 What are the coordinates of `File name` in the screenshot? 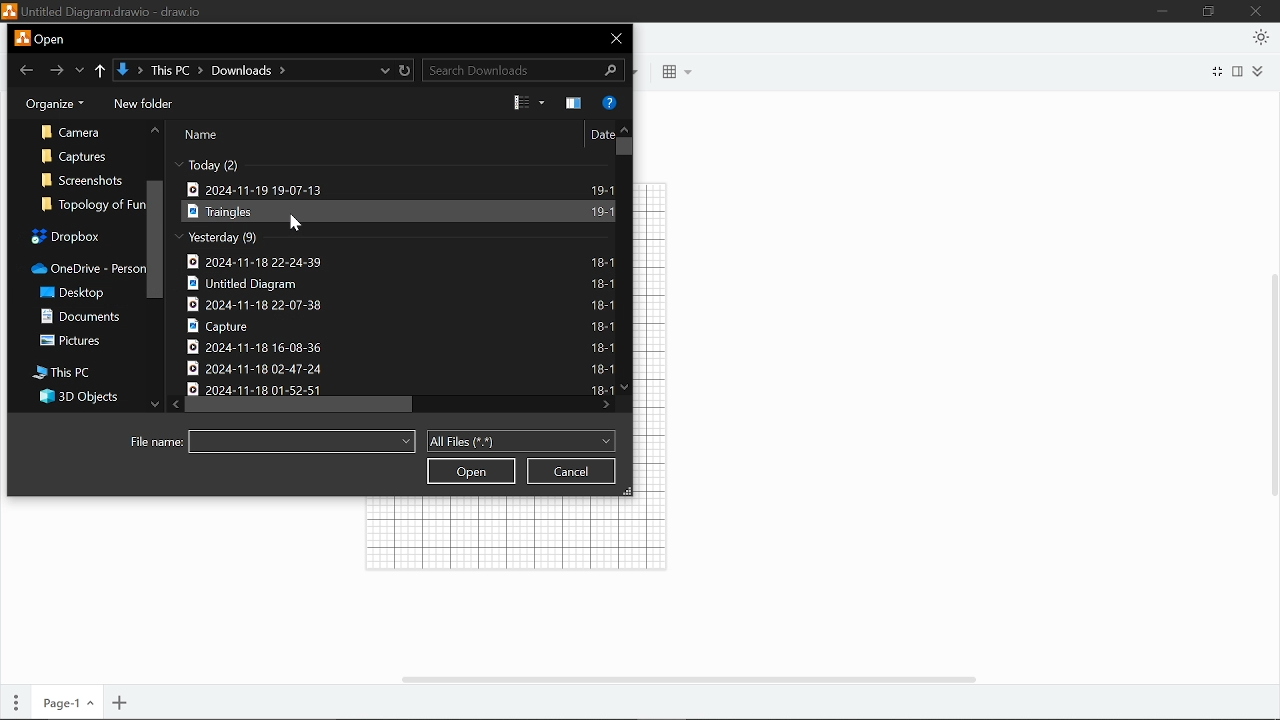 It's located at (158, 442).